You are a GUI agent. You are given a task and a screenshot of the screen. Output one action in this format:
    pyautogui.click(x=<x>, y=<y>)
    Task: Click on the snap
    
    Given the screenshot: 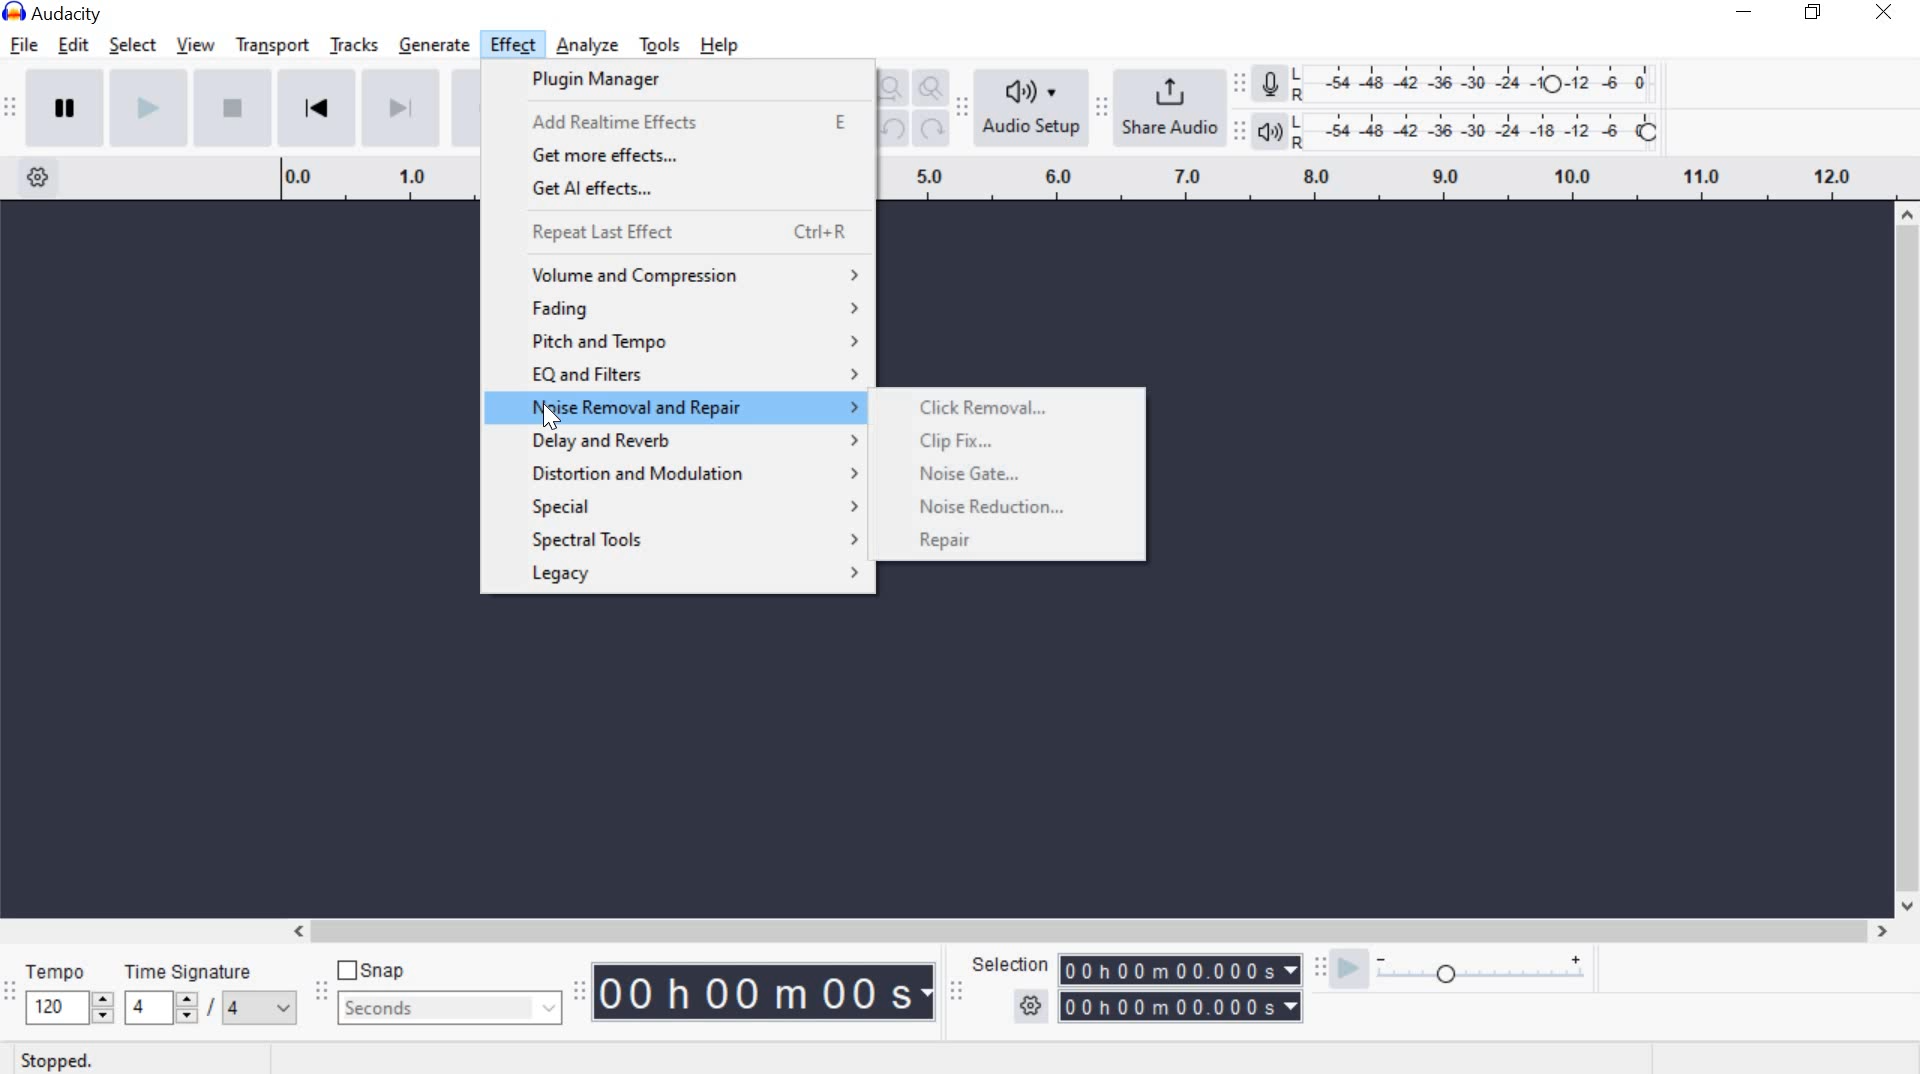 What is the action you would take?
    pyautogui.click(x=376, y=969)
    